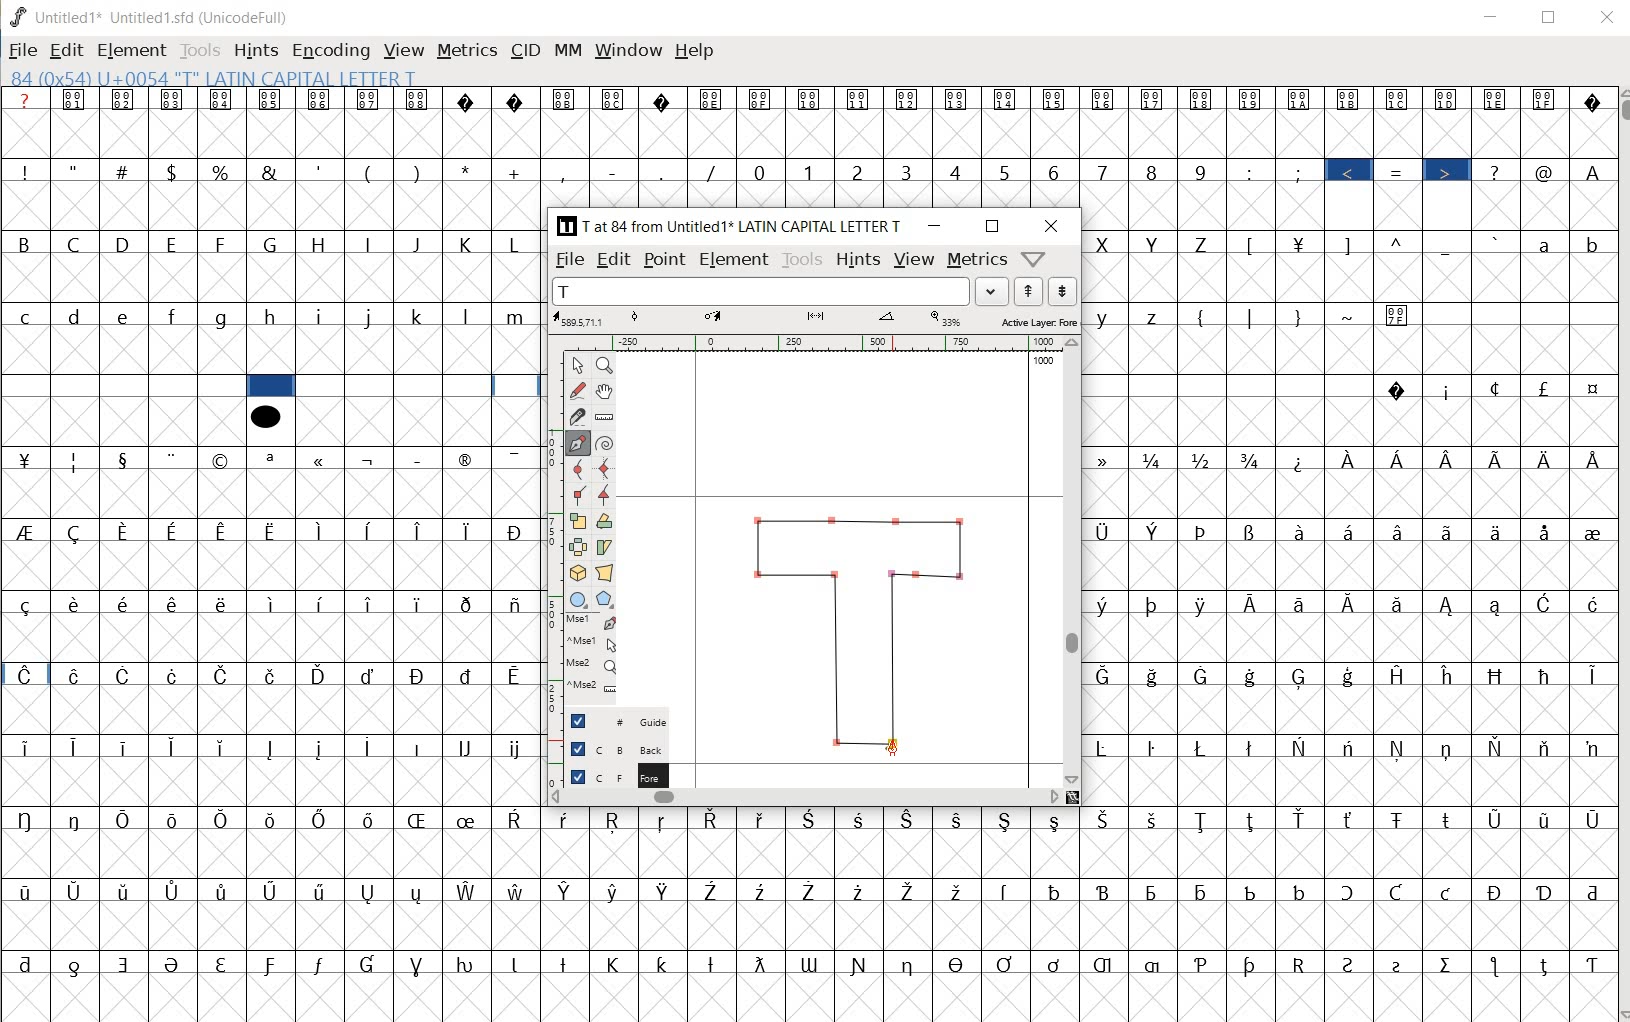 This screenshot has width=1630, height=1022. I want to click on Symbol, so click(1105, 675).